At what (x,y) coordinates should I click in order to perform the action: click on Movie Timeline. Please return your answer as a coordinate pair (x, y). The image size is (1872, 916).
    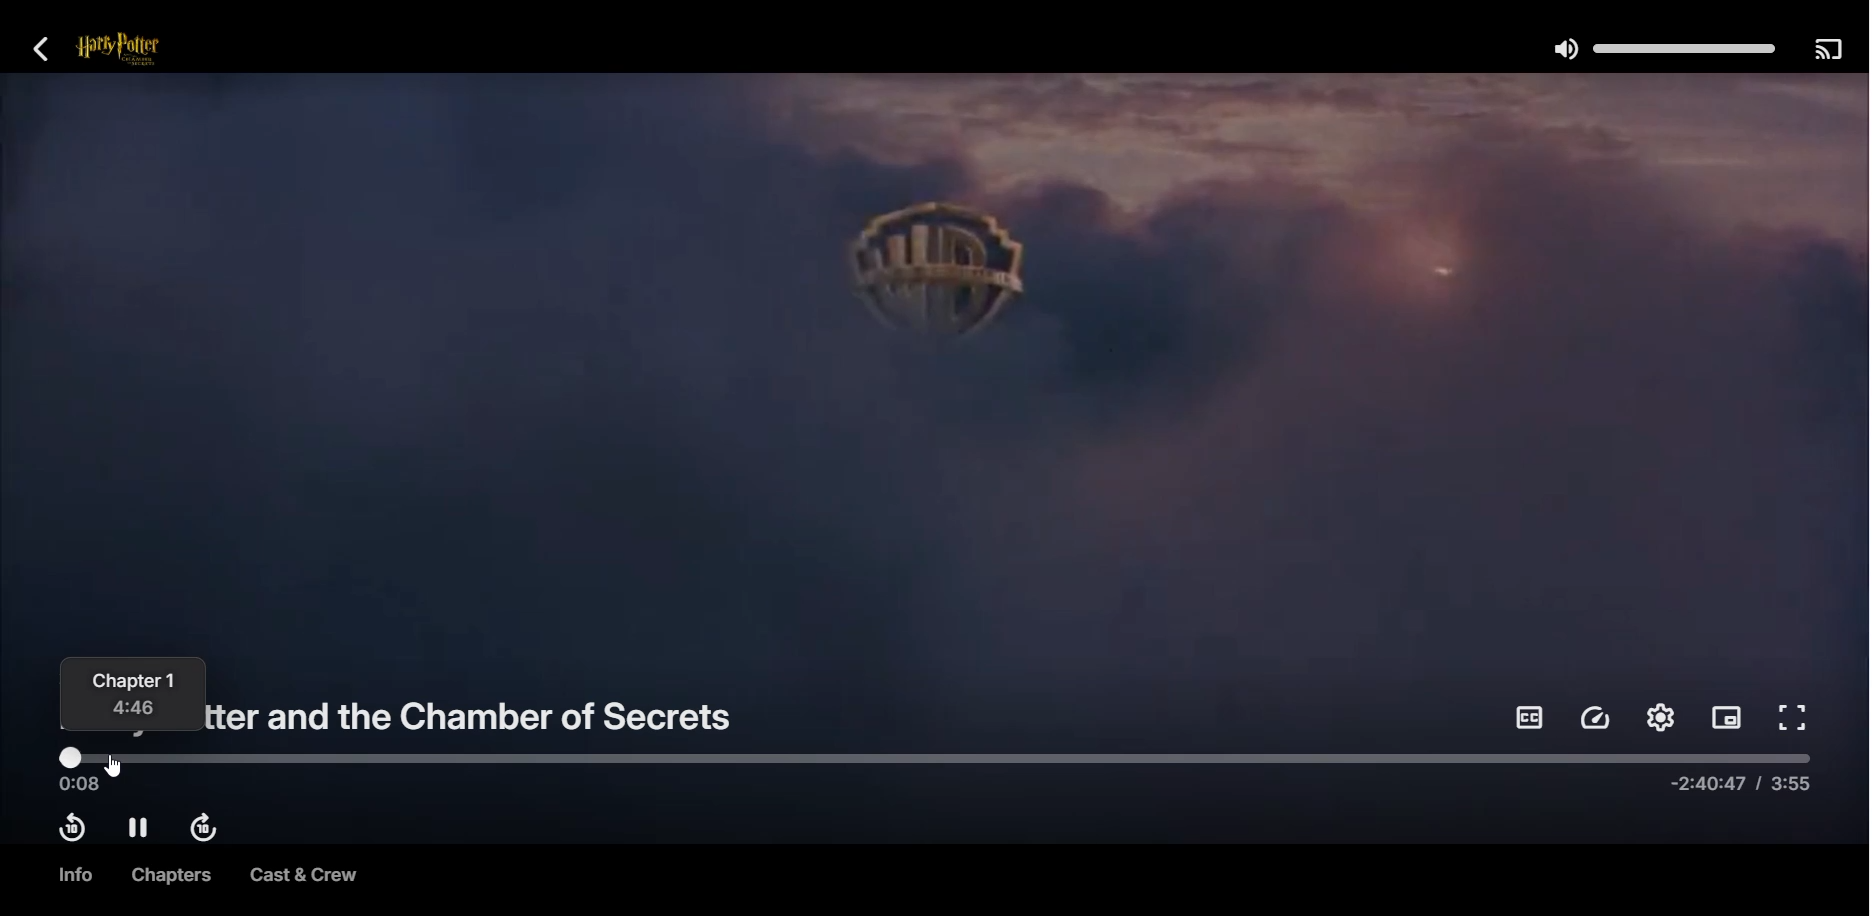
    Looking at the image, I should click on (935, 771).